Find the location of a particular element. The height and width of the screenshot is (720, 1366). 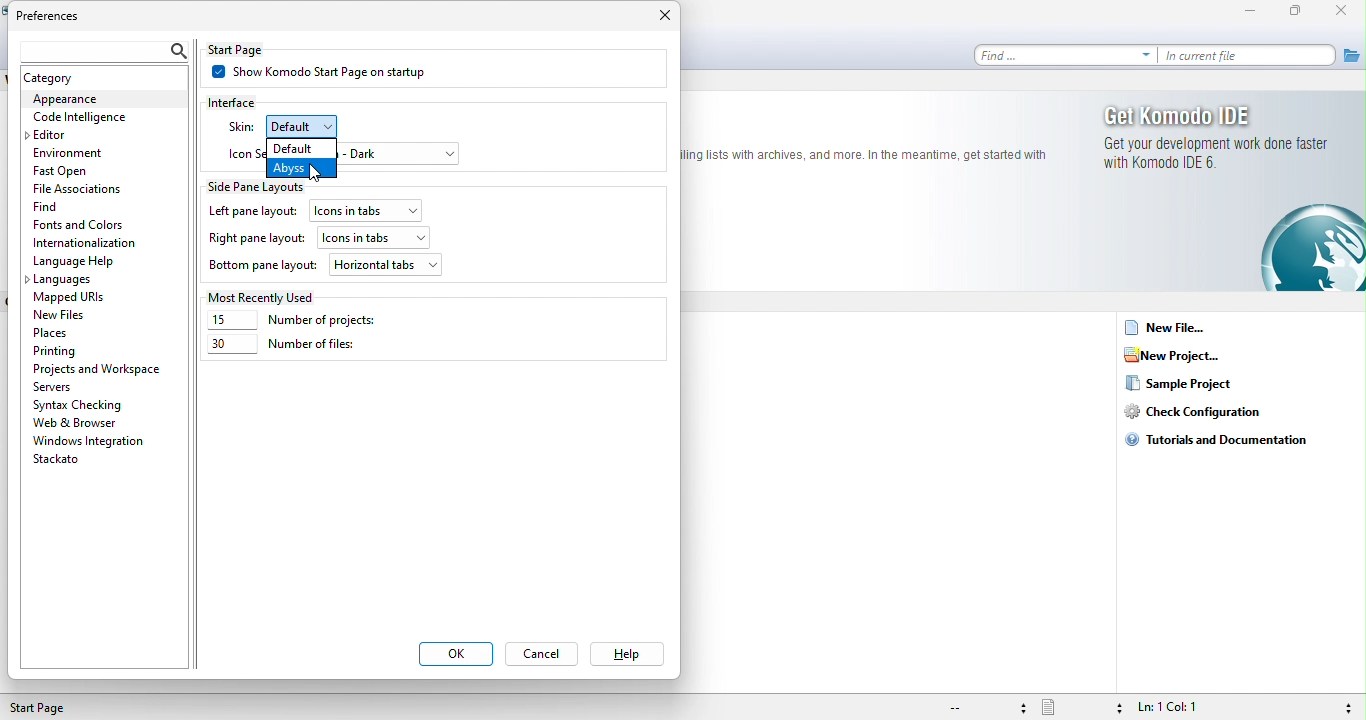

projects and workspace is located at coordinates (99, 369).